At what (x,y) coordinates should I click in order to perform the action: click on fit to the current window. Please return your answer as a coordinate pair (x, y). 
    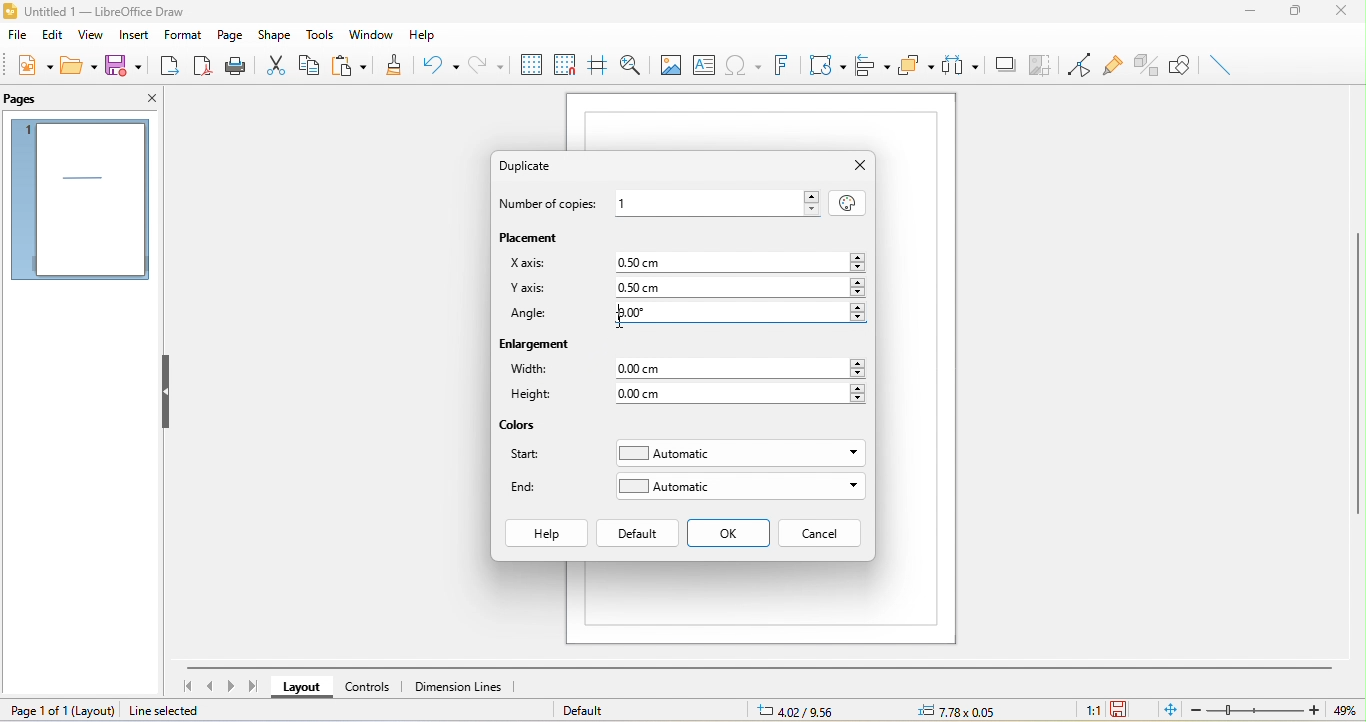
    Looking at the image, I should click on (1165, 711).